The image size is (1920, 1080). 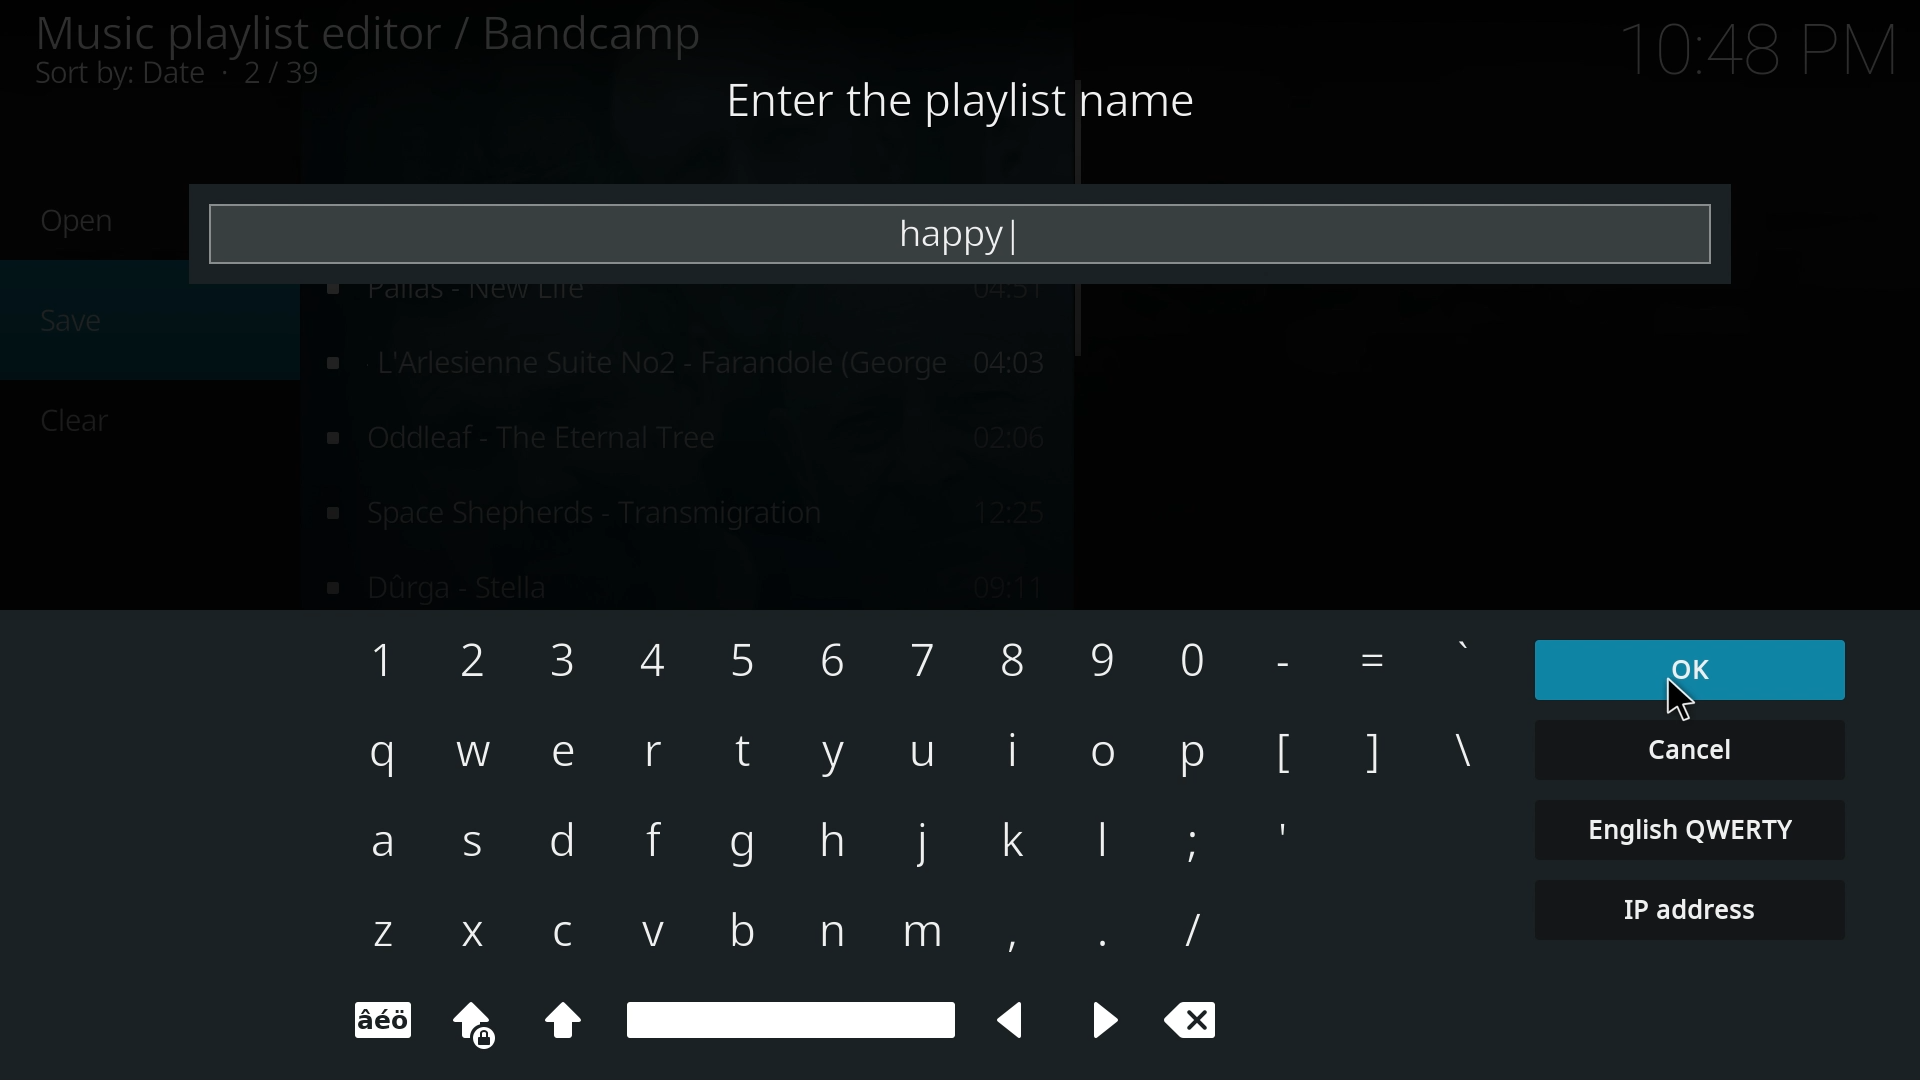 I want to click on ok, so click(x=1695, y=657).